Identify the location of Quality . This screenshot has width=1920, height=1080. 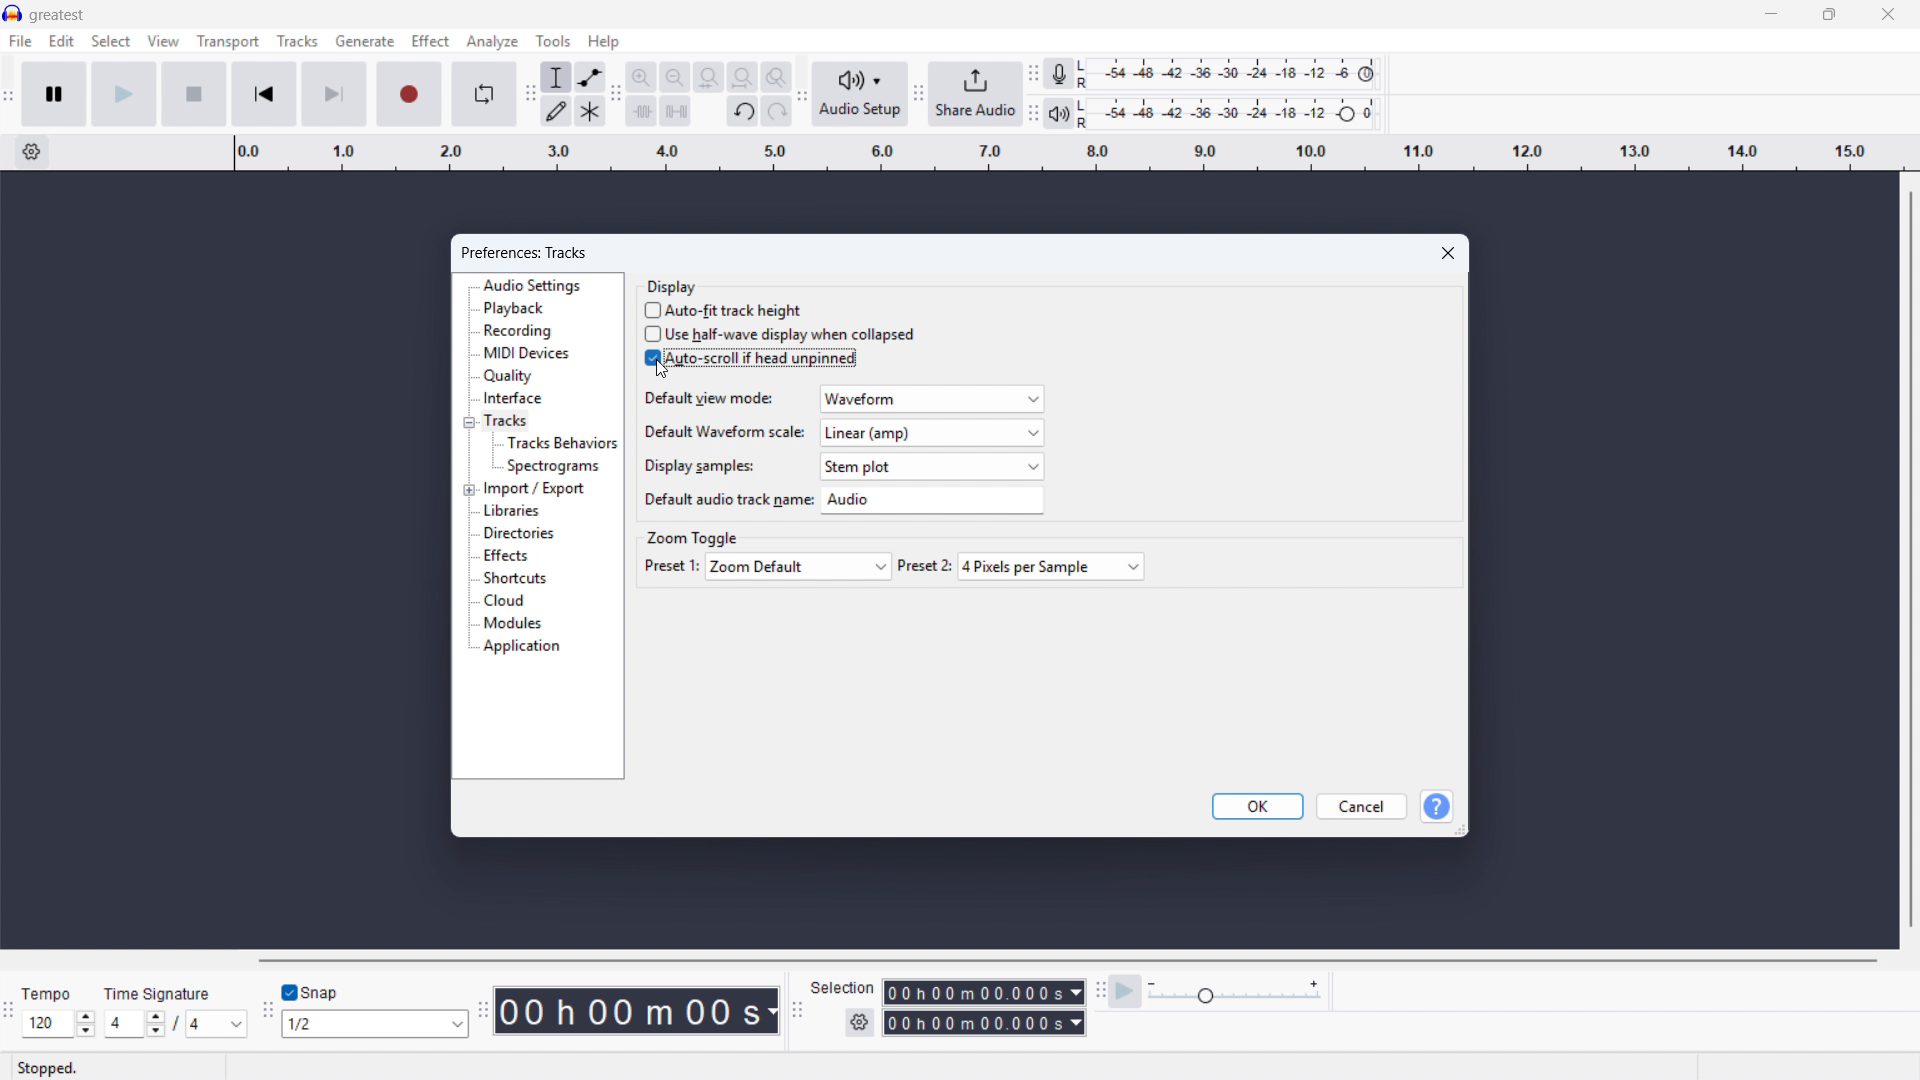
(508, 376).